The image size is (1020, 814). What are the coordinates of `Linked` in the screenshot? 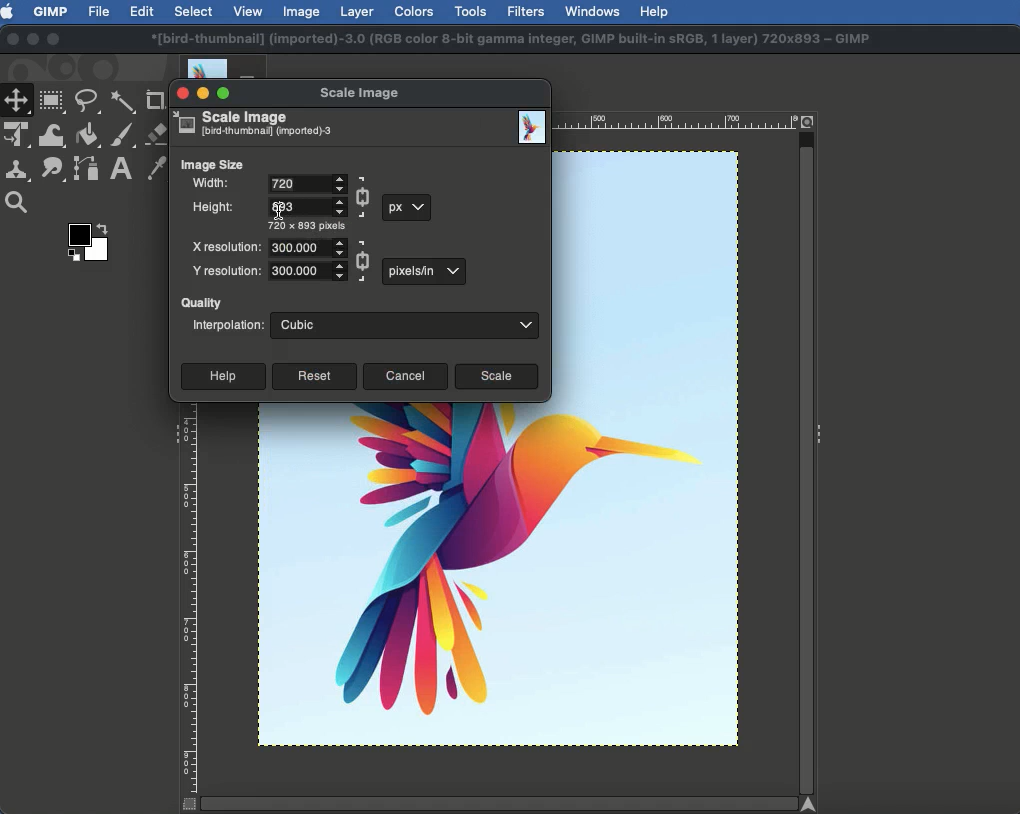 It's located at (364, 260).